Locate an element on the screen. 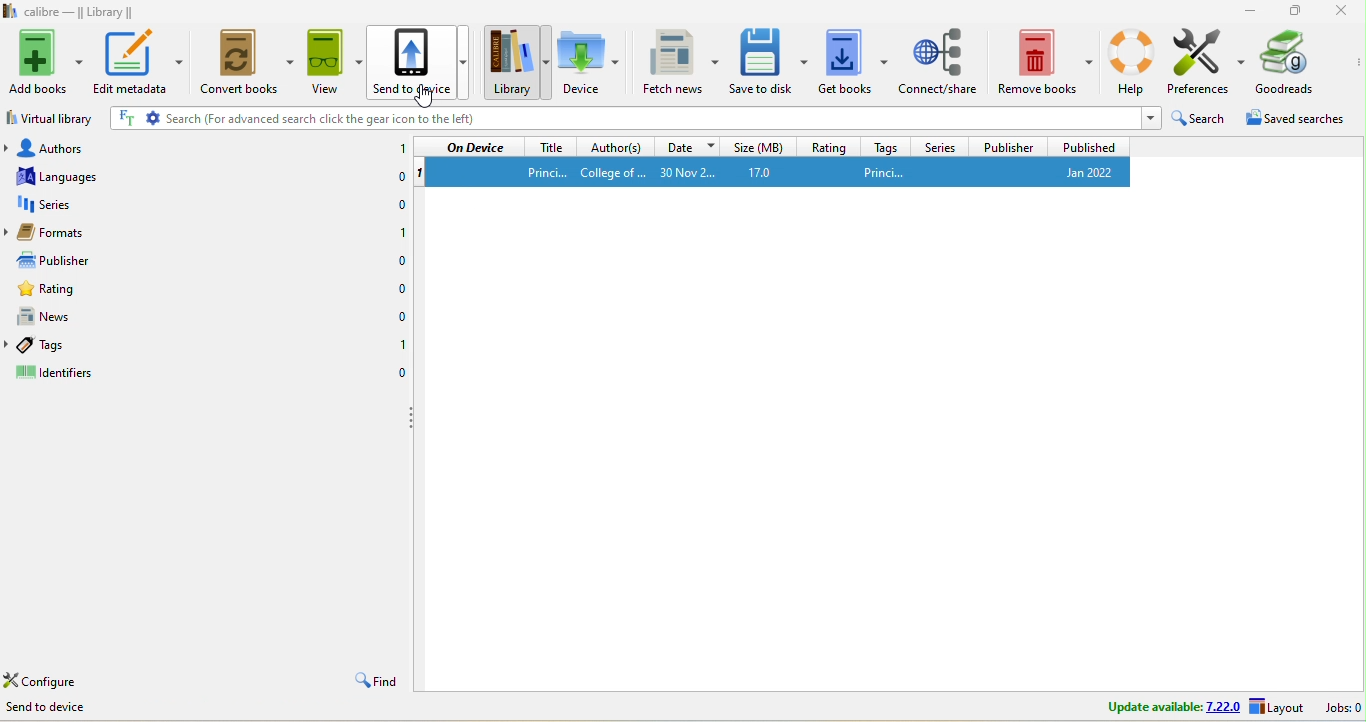  news is located at coordinates (48, 317).